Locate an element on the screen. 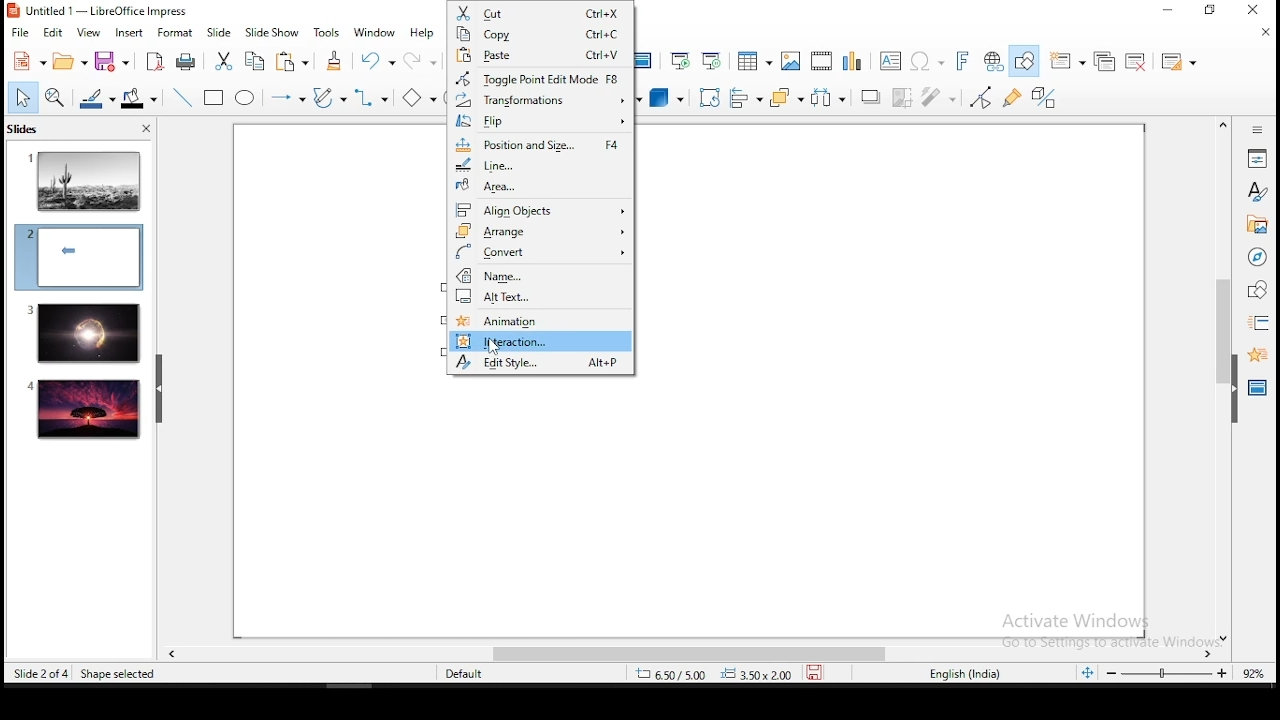 Image resolution: width=1280 pixels, height=720 pixels. cut is located at coordinates (540, 13).